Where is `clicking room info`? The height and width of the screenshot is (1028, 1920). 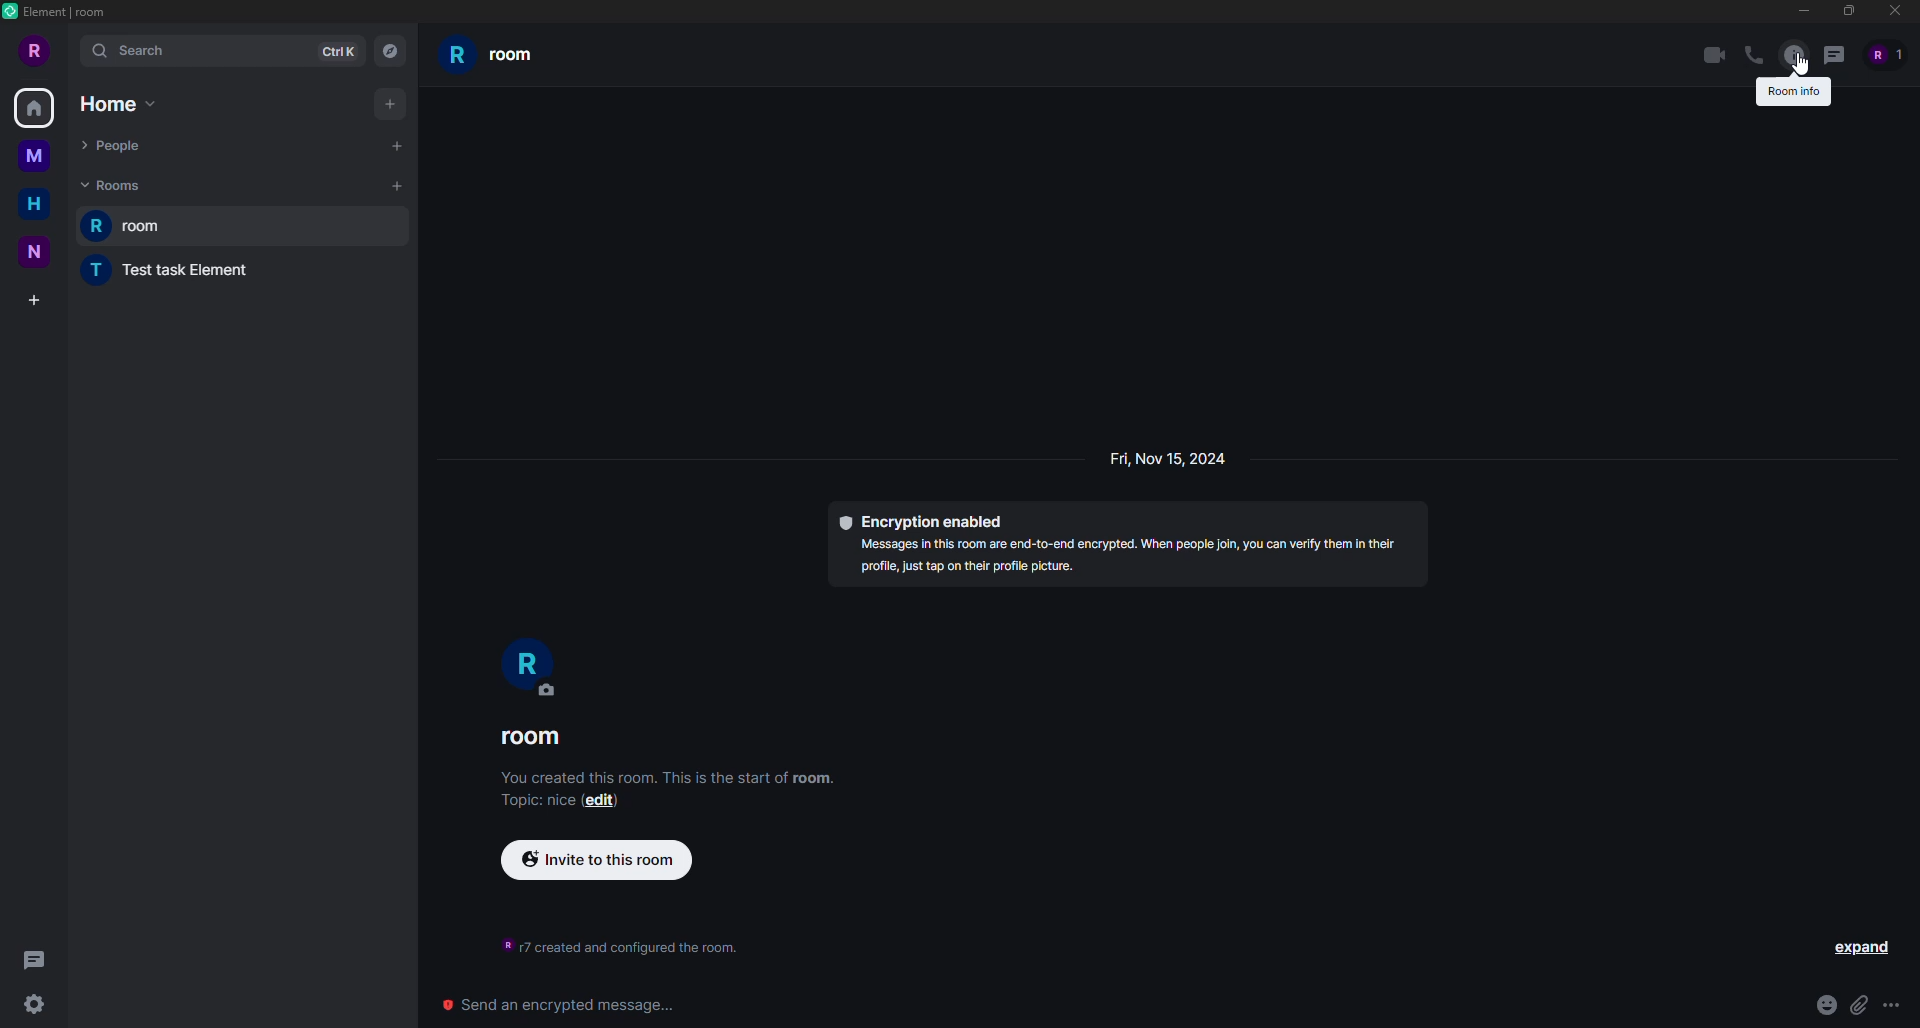 clicking room info is located at coordinates (1794, 55).